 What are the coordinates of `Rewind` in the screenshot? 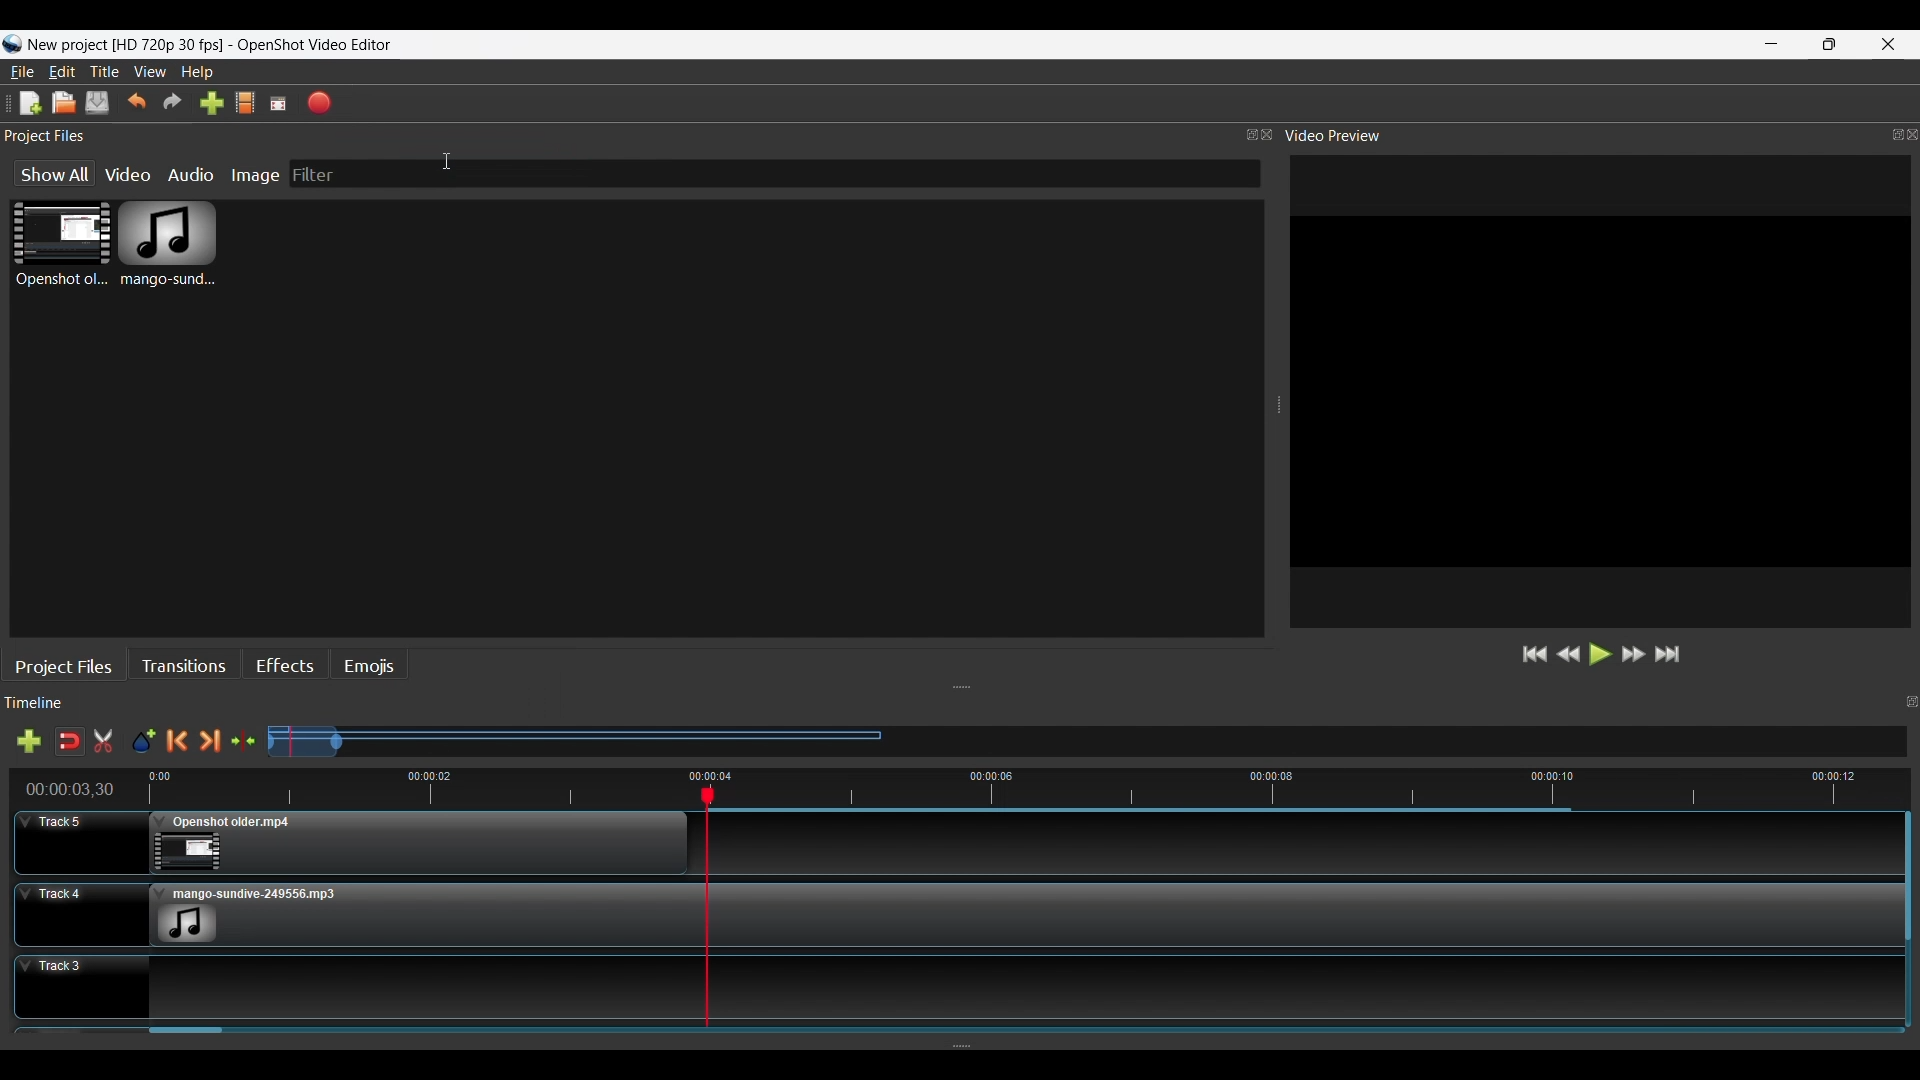 It's located at (1568, 654).